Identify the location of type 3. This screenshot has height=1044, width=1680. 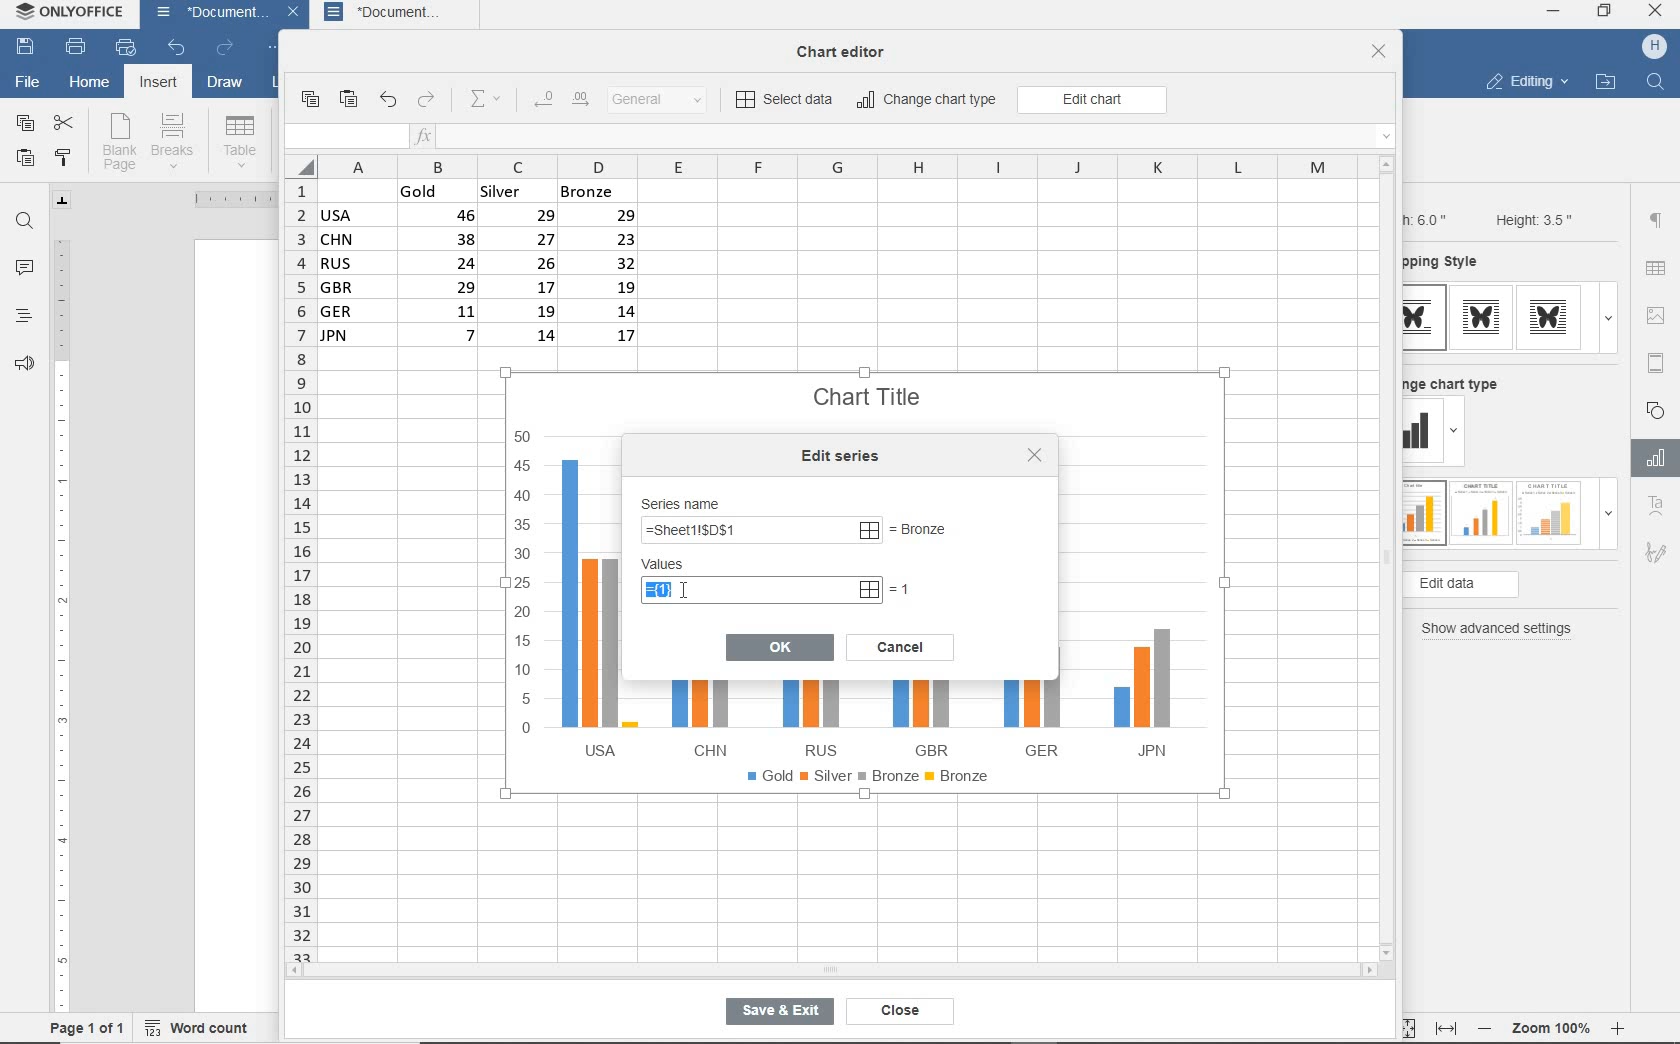
(1550, 511).